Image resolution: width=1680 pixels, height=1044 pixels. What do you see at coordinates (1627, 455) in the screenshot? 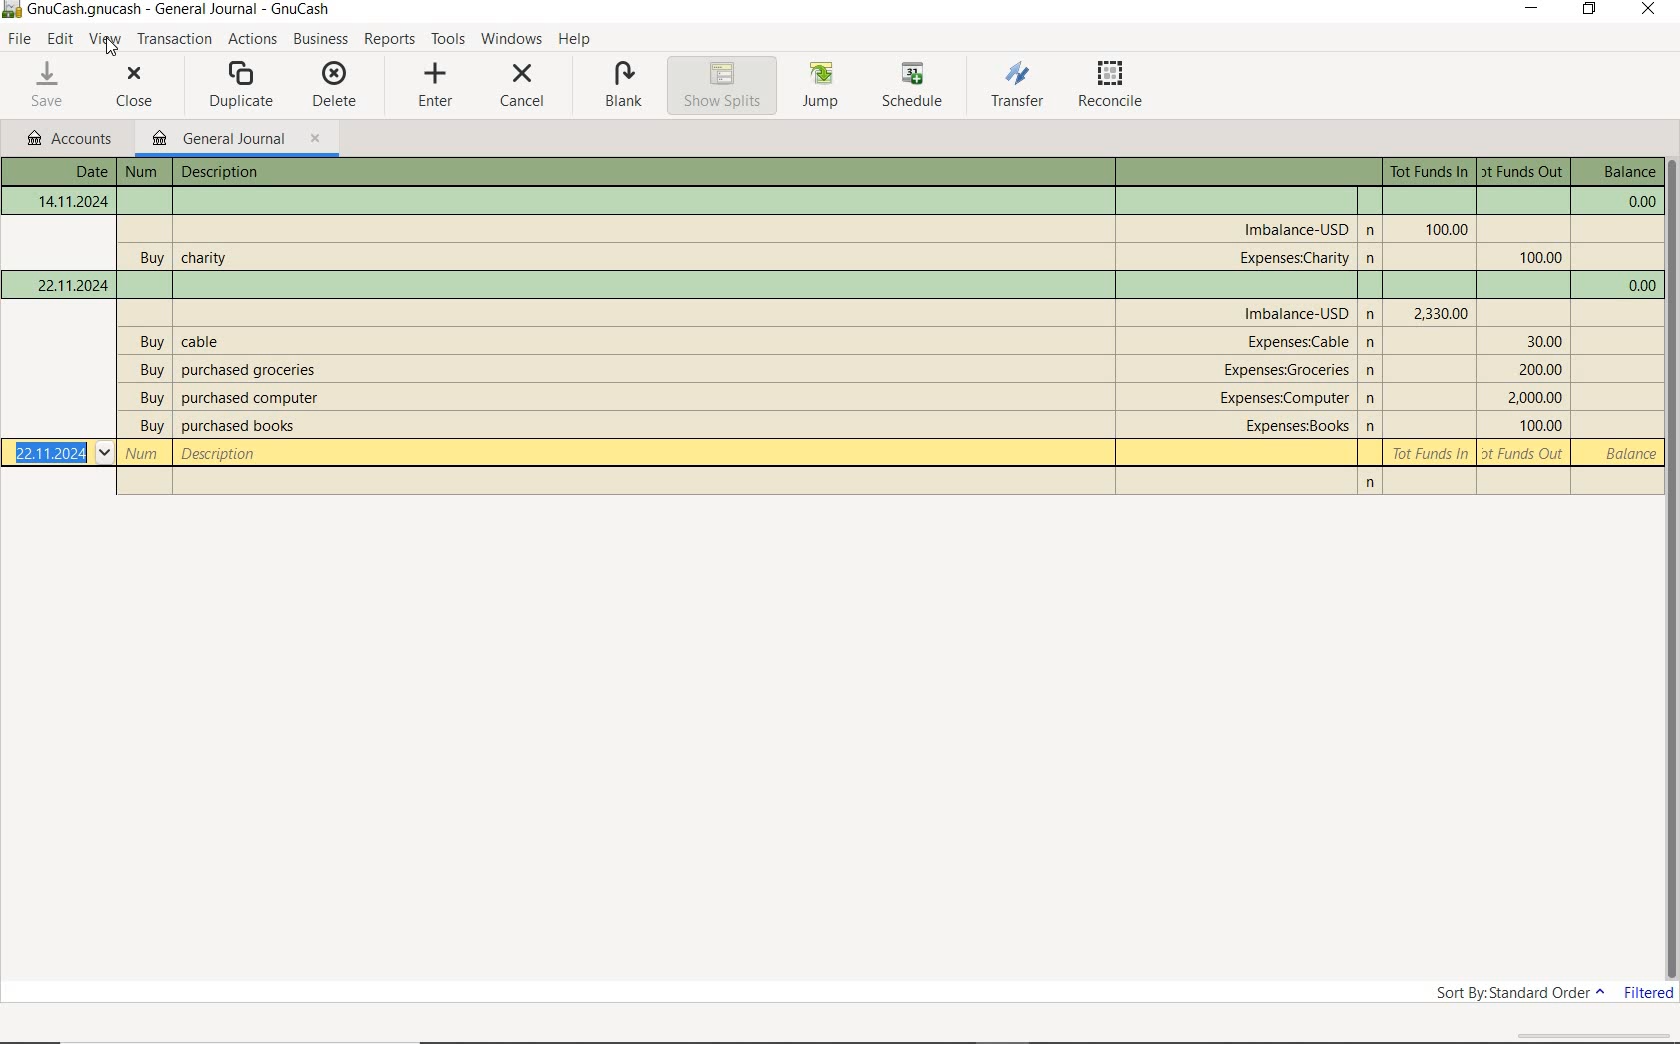
I see `balance` at bounding box center [1627, 455].